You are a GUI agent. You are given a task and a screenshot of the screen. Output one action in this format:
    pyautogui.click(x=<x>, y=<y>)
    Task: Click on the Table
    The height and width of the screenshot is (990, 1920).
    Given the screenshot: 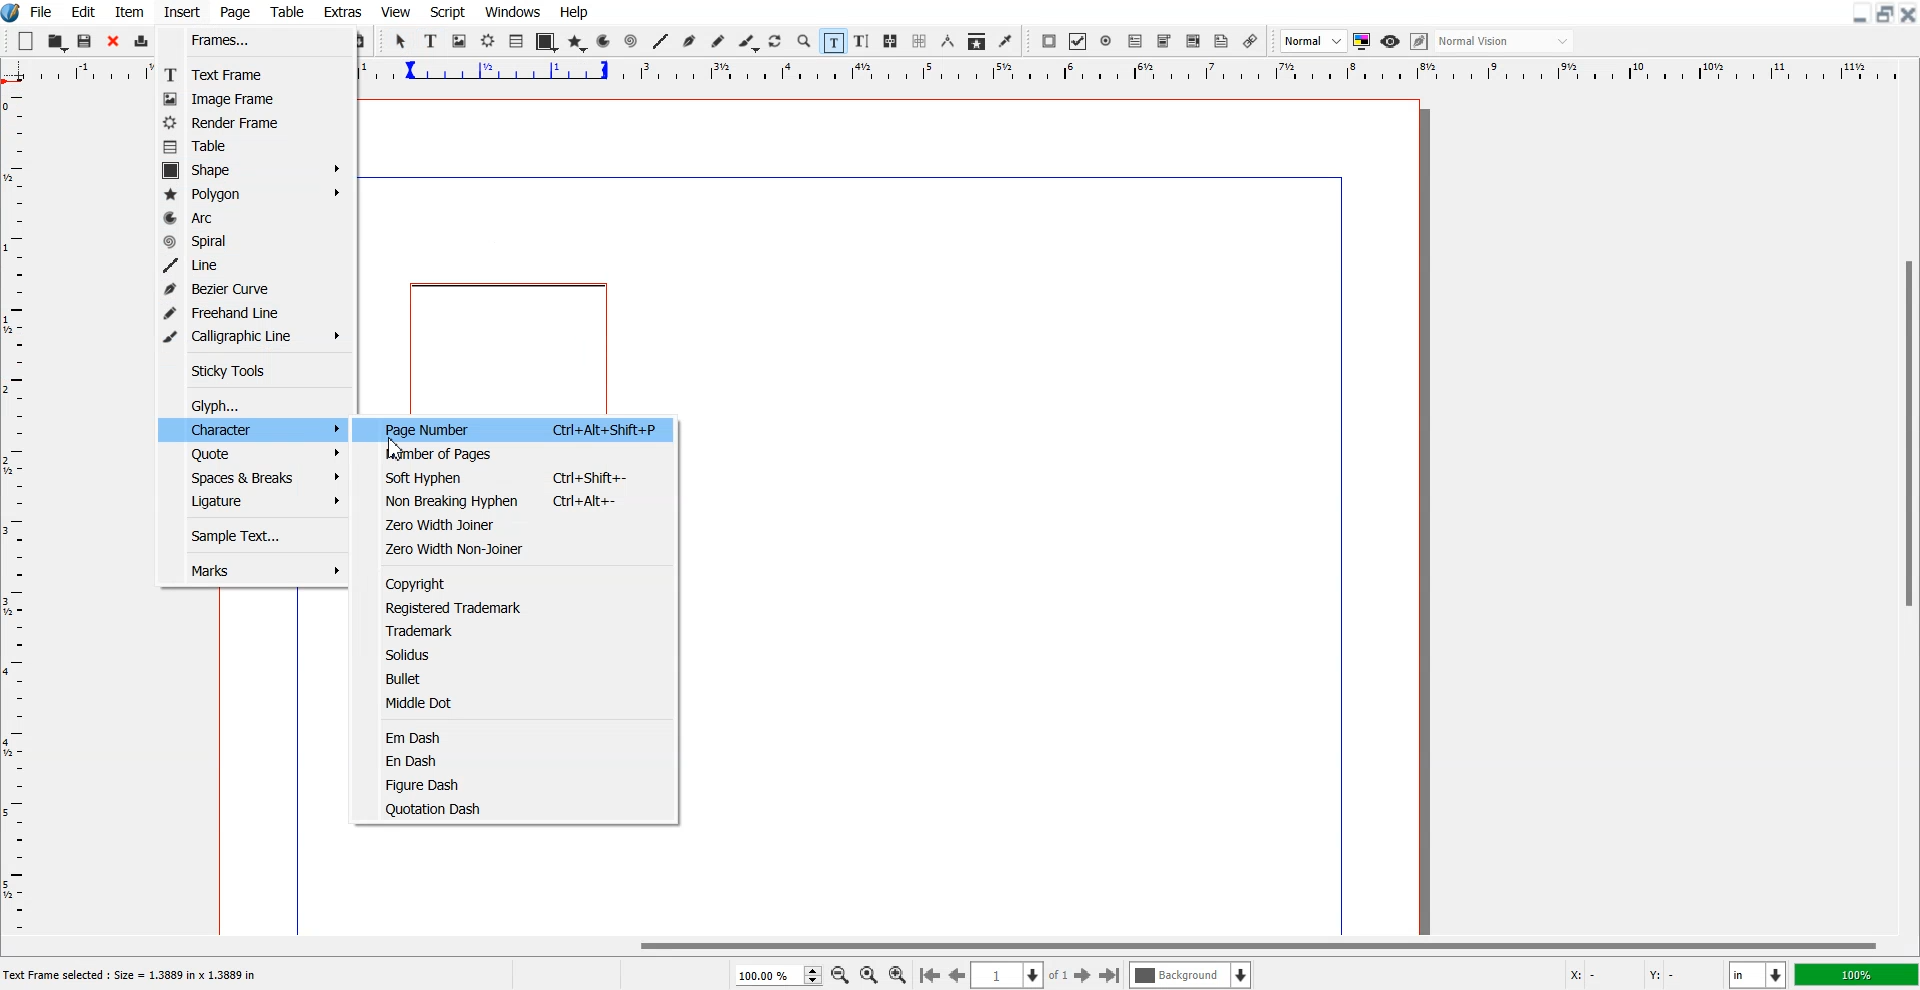 What is the action you would take?
    pyautogui.click(x=517, y=41)
    